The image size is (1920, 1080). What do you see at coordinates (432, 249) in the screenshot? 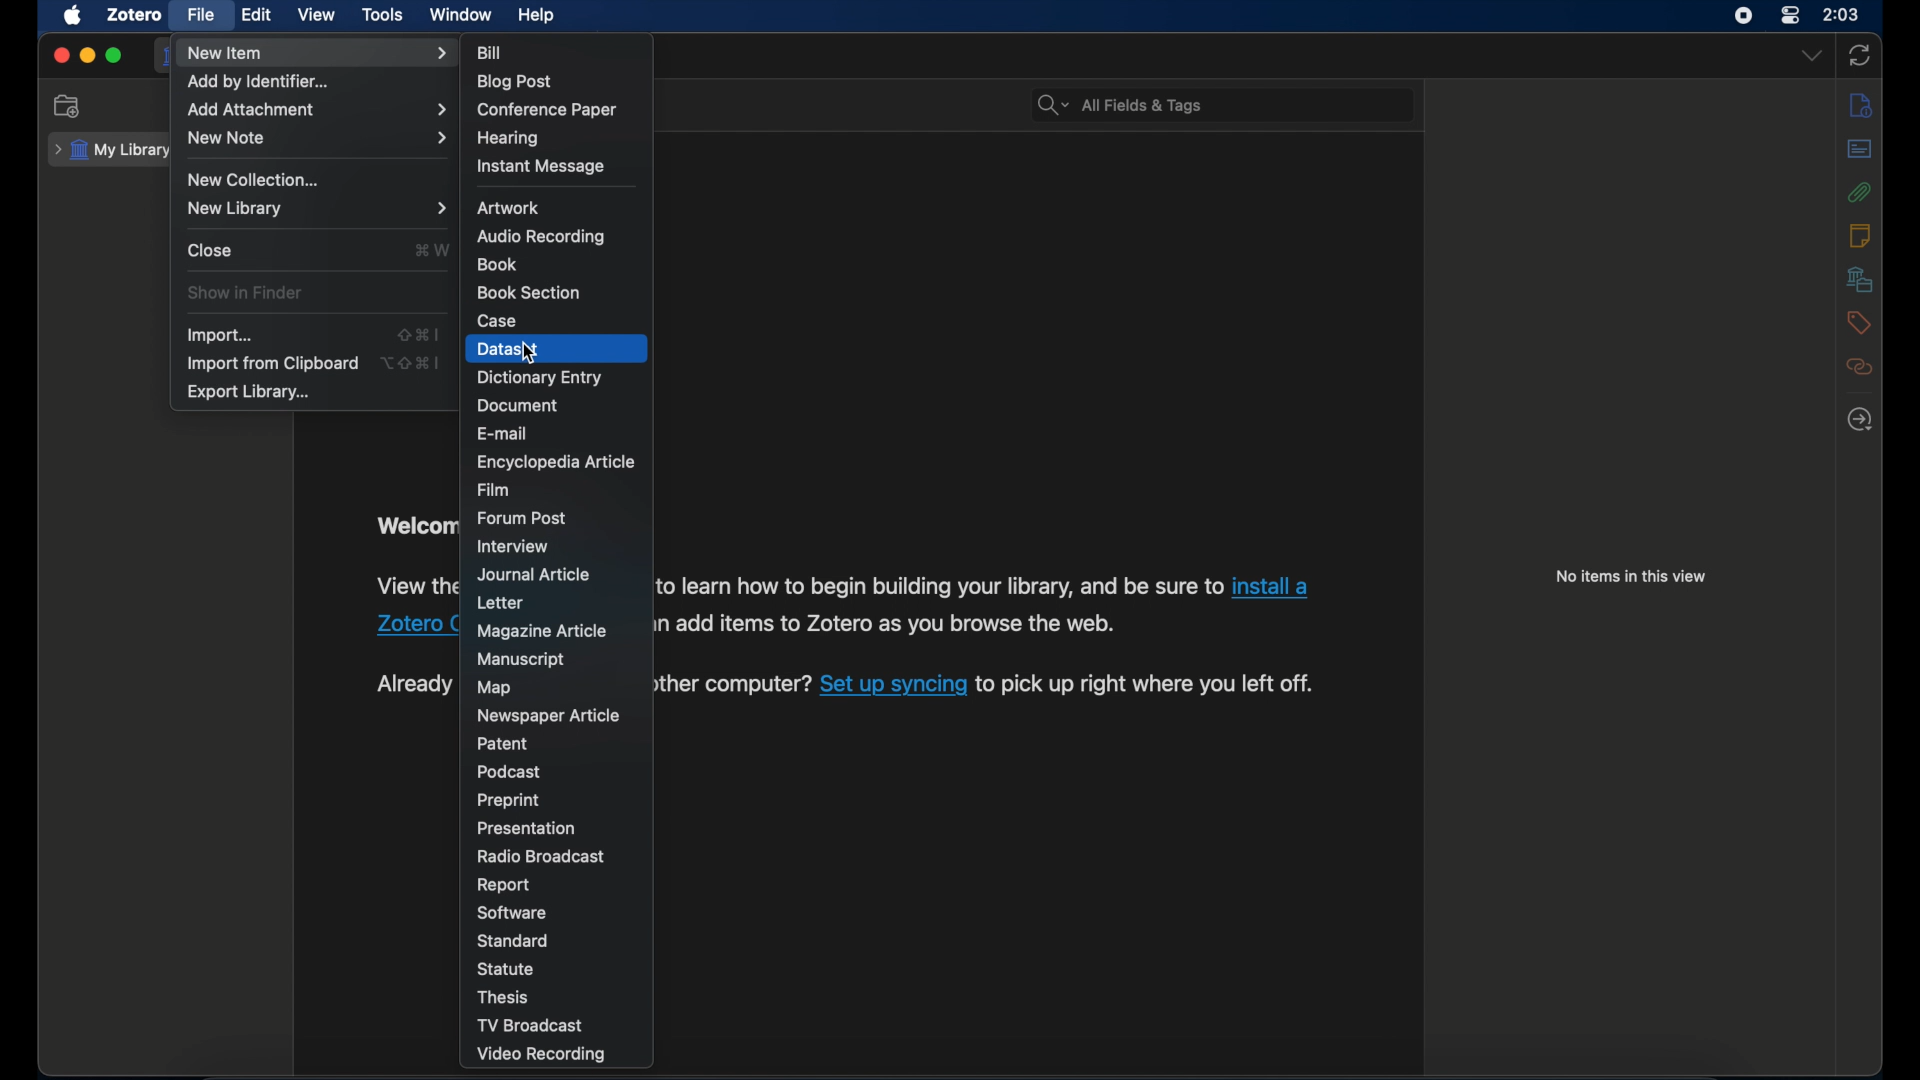
I see `shortcut` at bounding box center [432, 249].